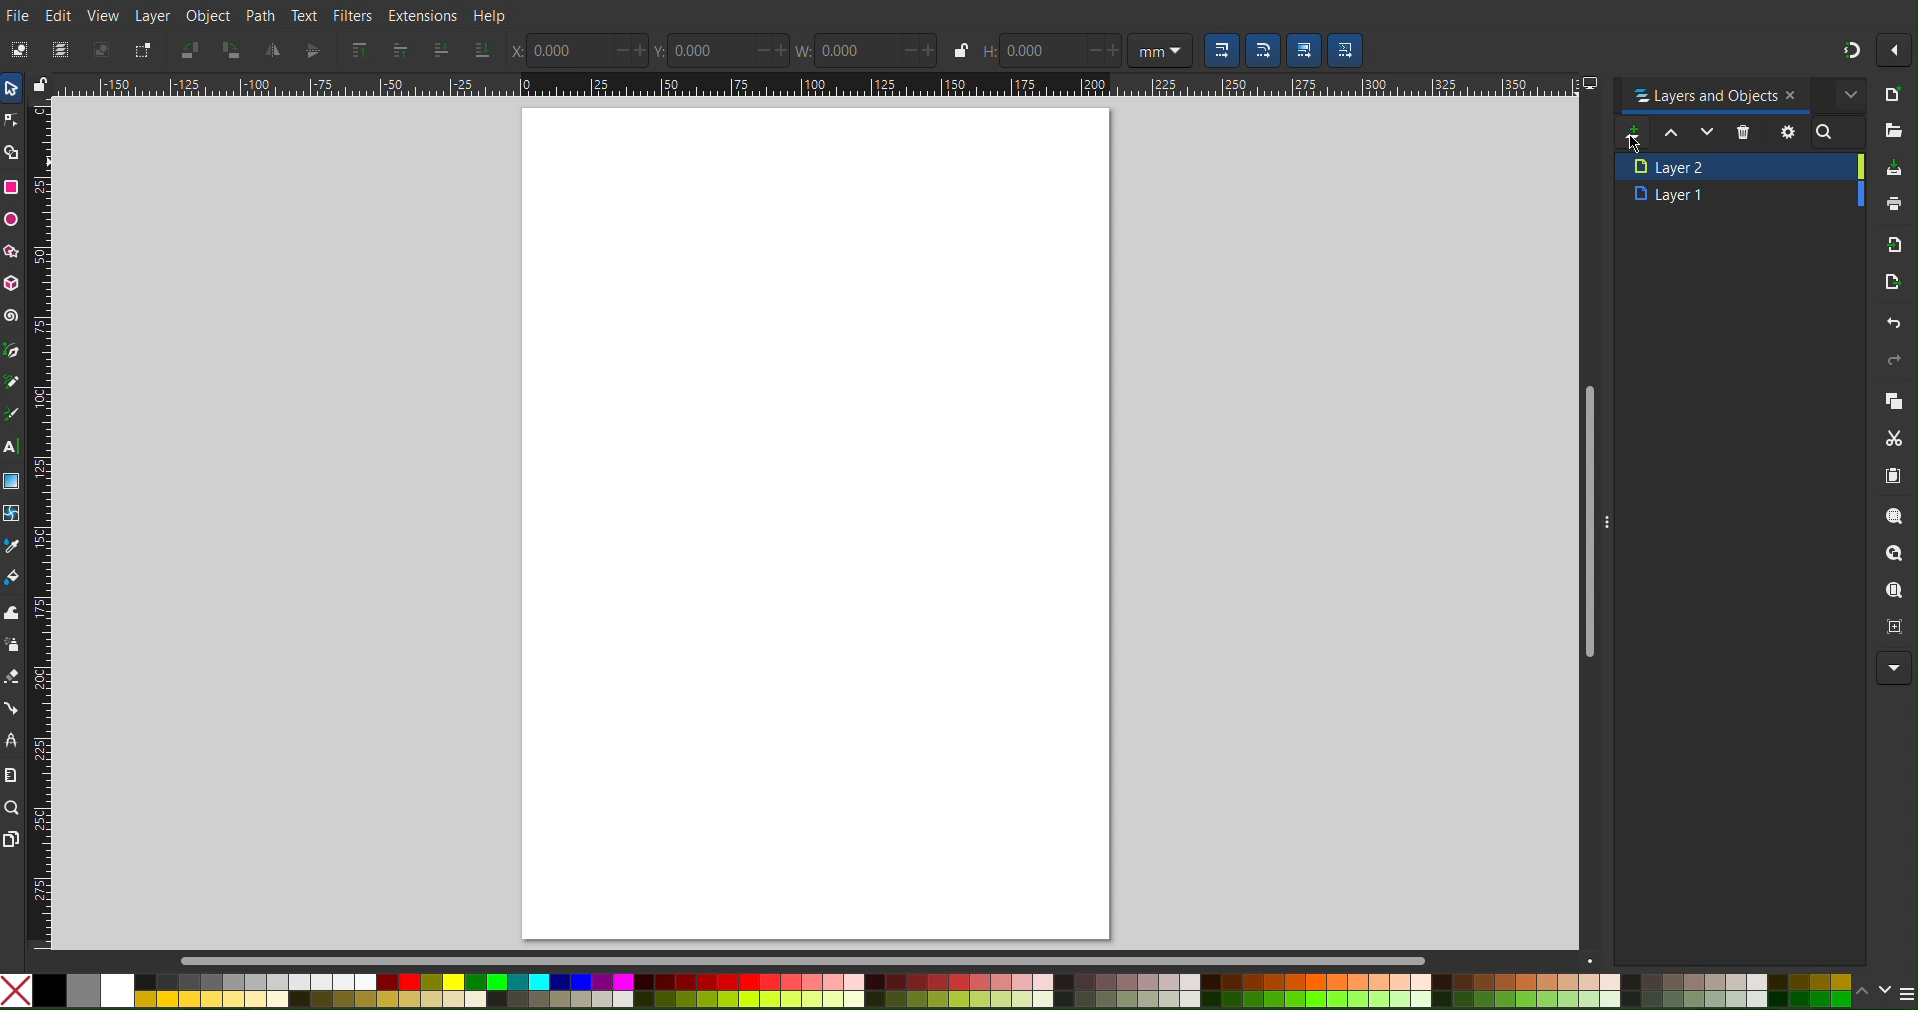  Describe the element at coordinates (192, 50) in the screenshot. I see `Rotate CCW` at that location.